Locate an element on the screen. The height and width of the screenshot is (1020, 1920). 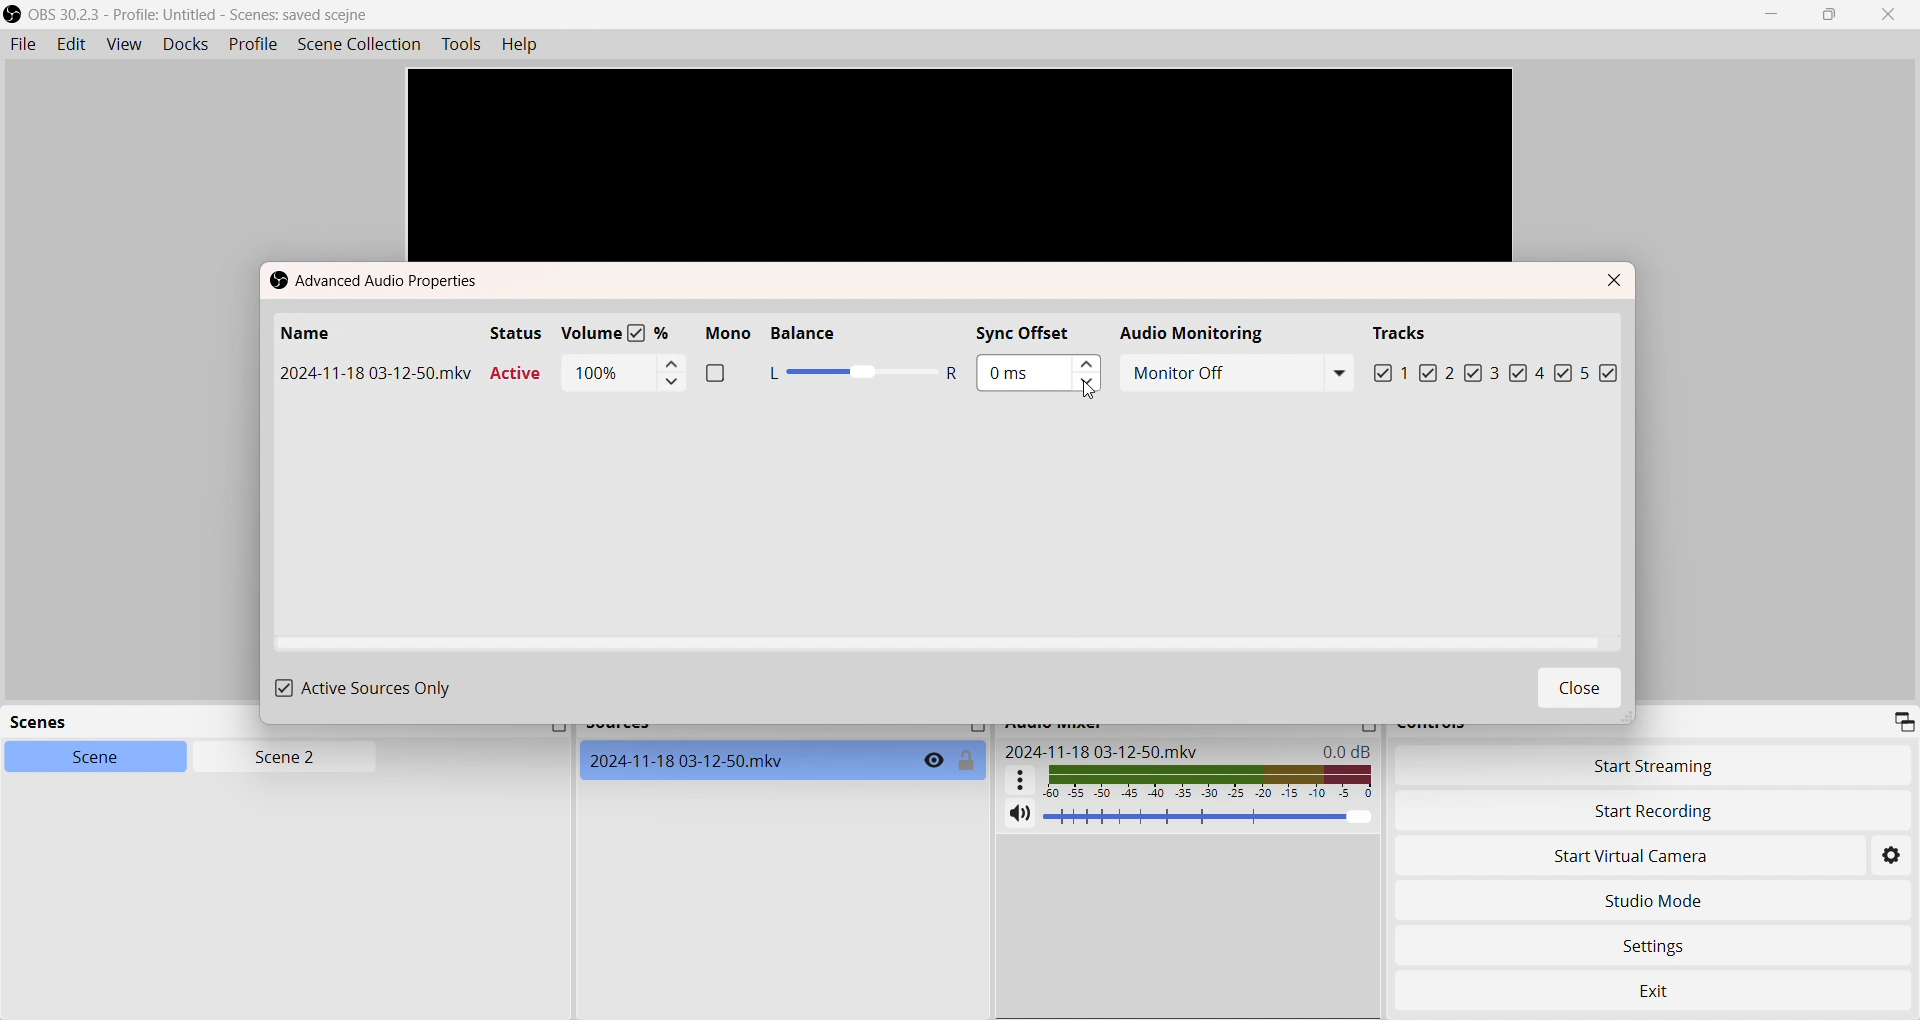
Start Virtual Camera is located at coordinates (1644, 858).